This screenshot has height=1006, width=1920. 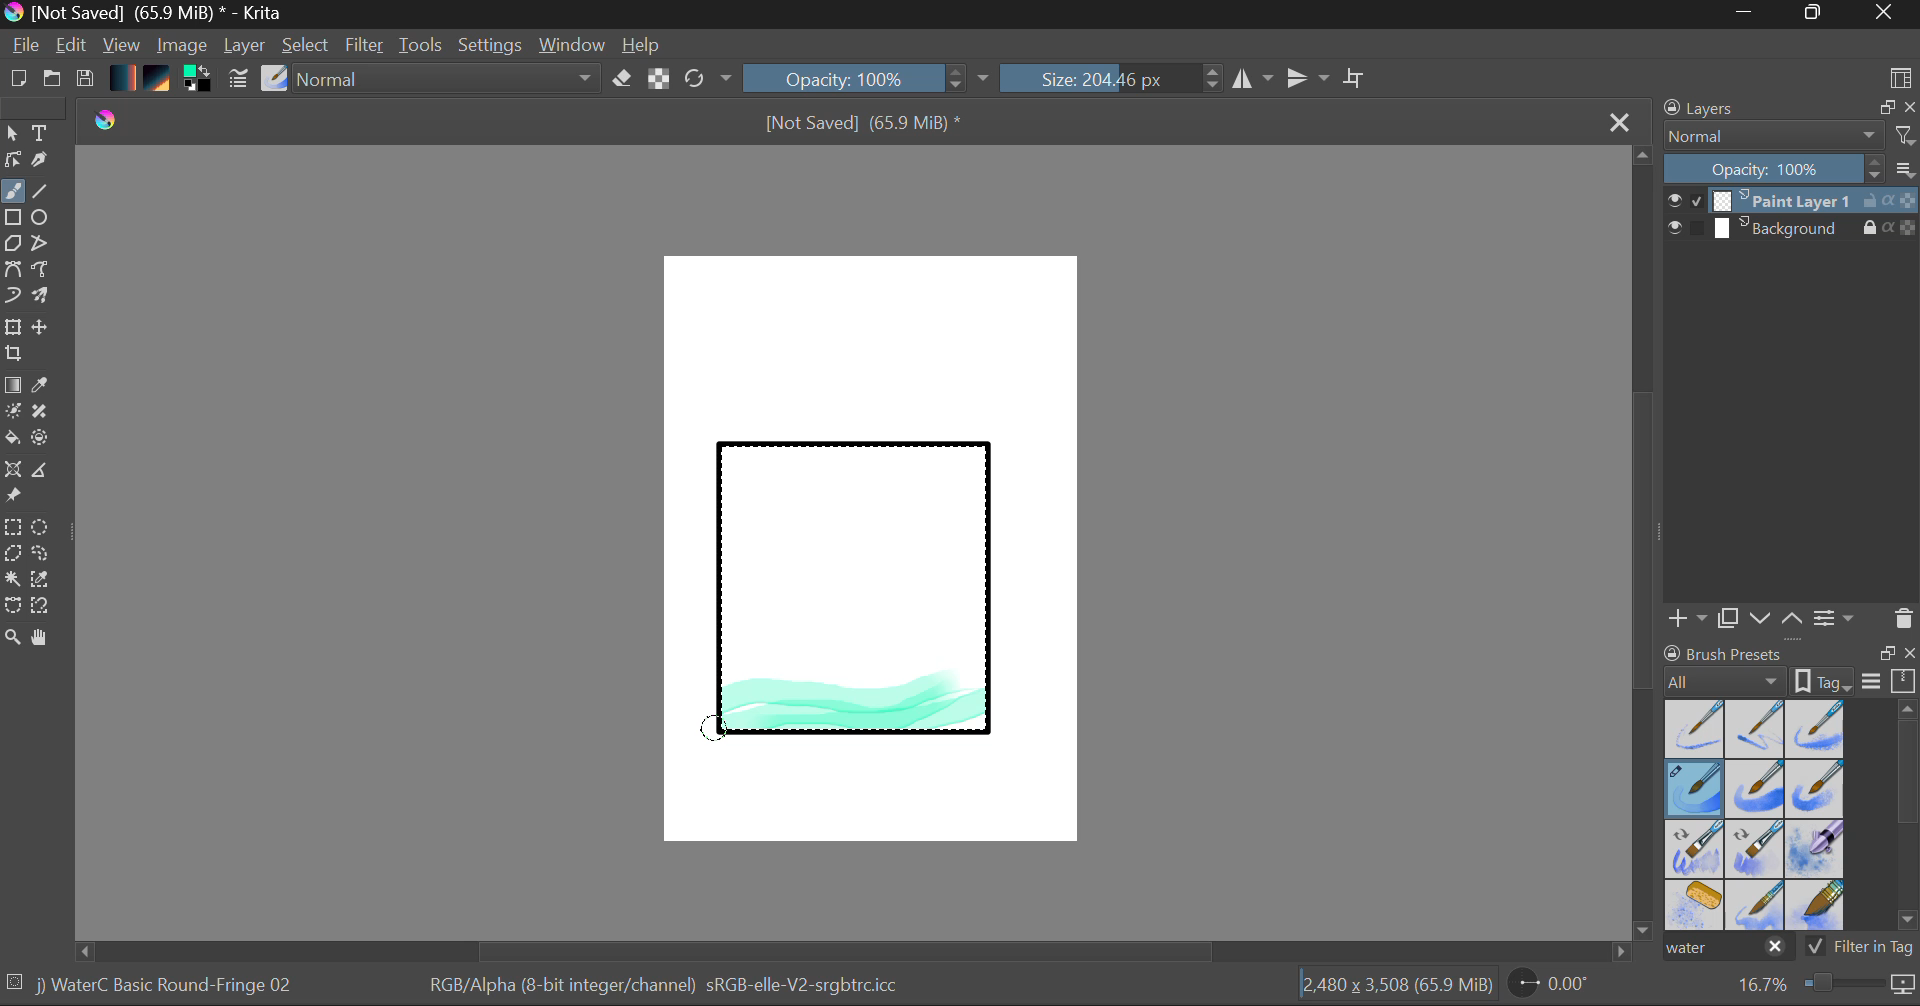 What do you see at coordinates (12, 162) in the screenshot?
I see `Edit Shapes` at bounding box center [12, 162].